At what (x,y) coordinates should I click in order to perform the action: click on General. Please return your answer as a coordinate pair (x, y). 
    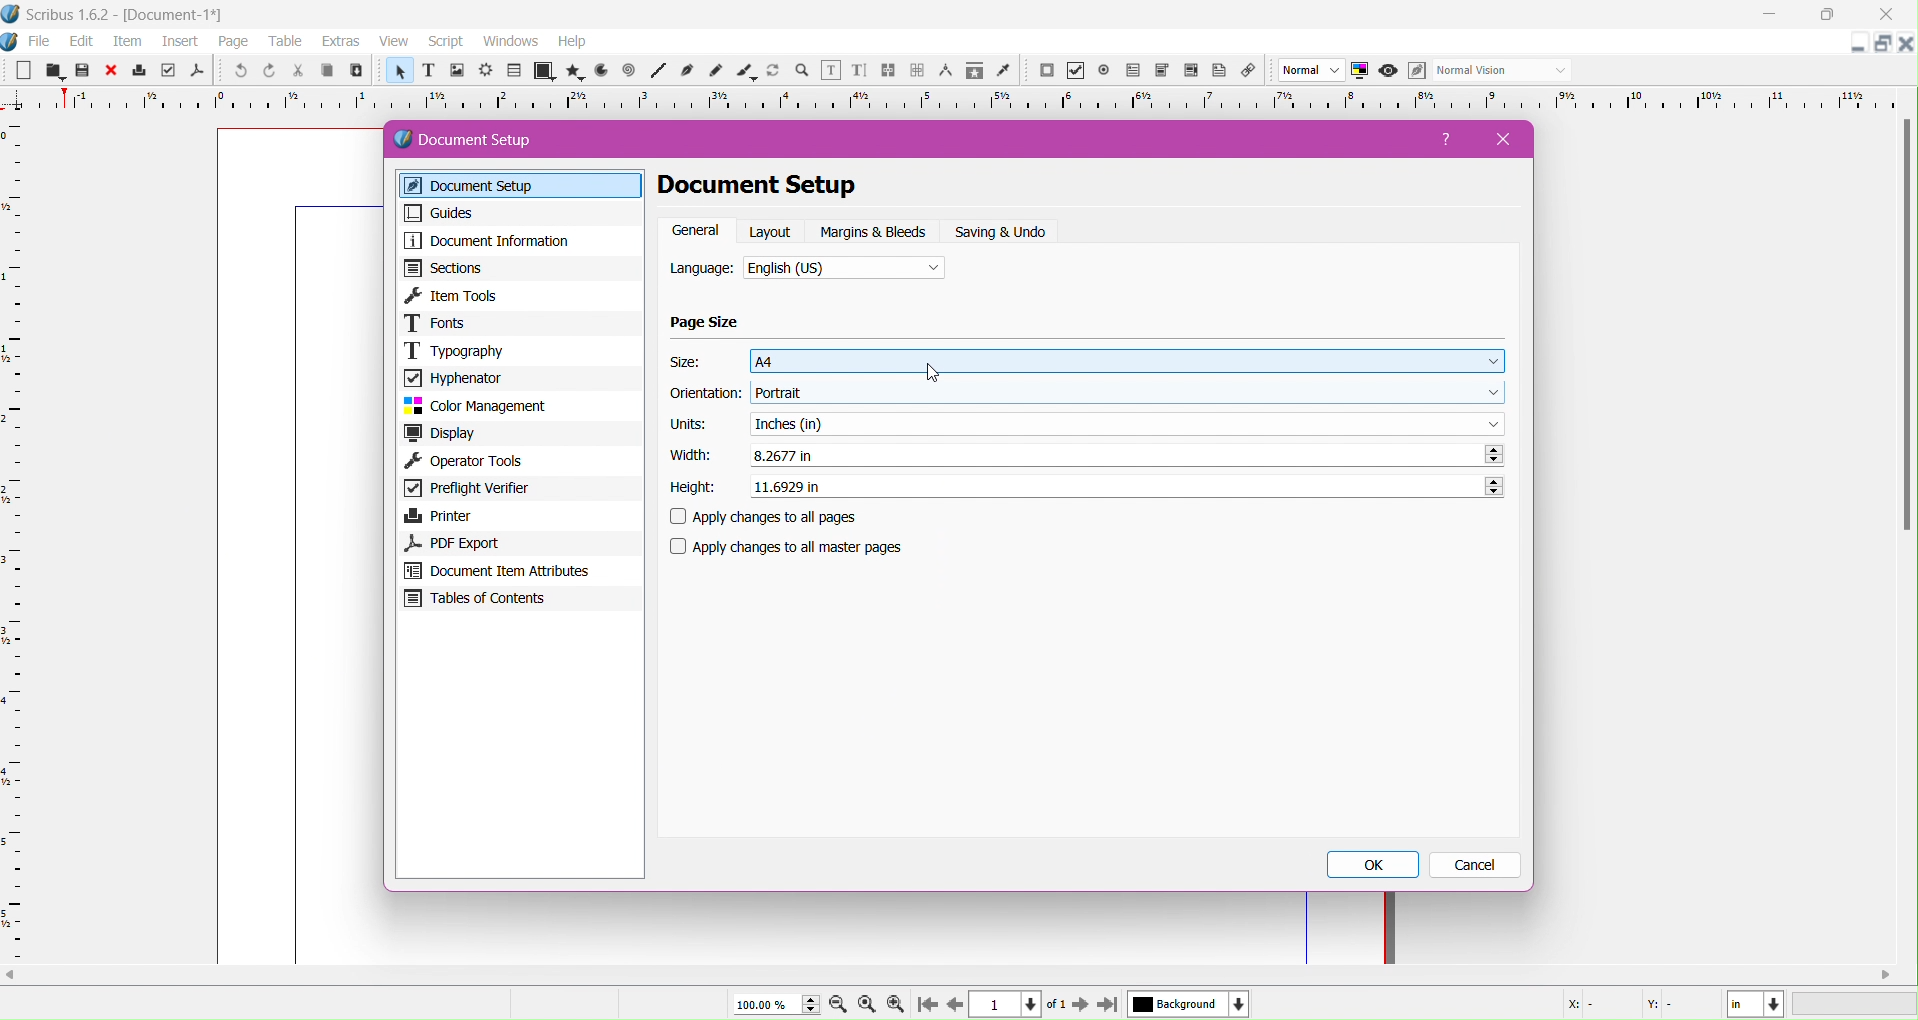
    Looking at the image, I should click on (696, 231).